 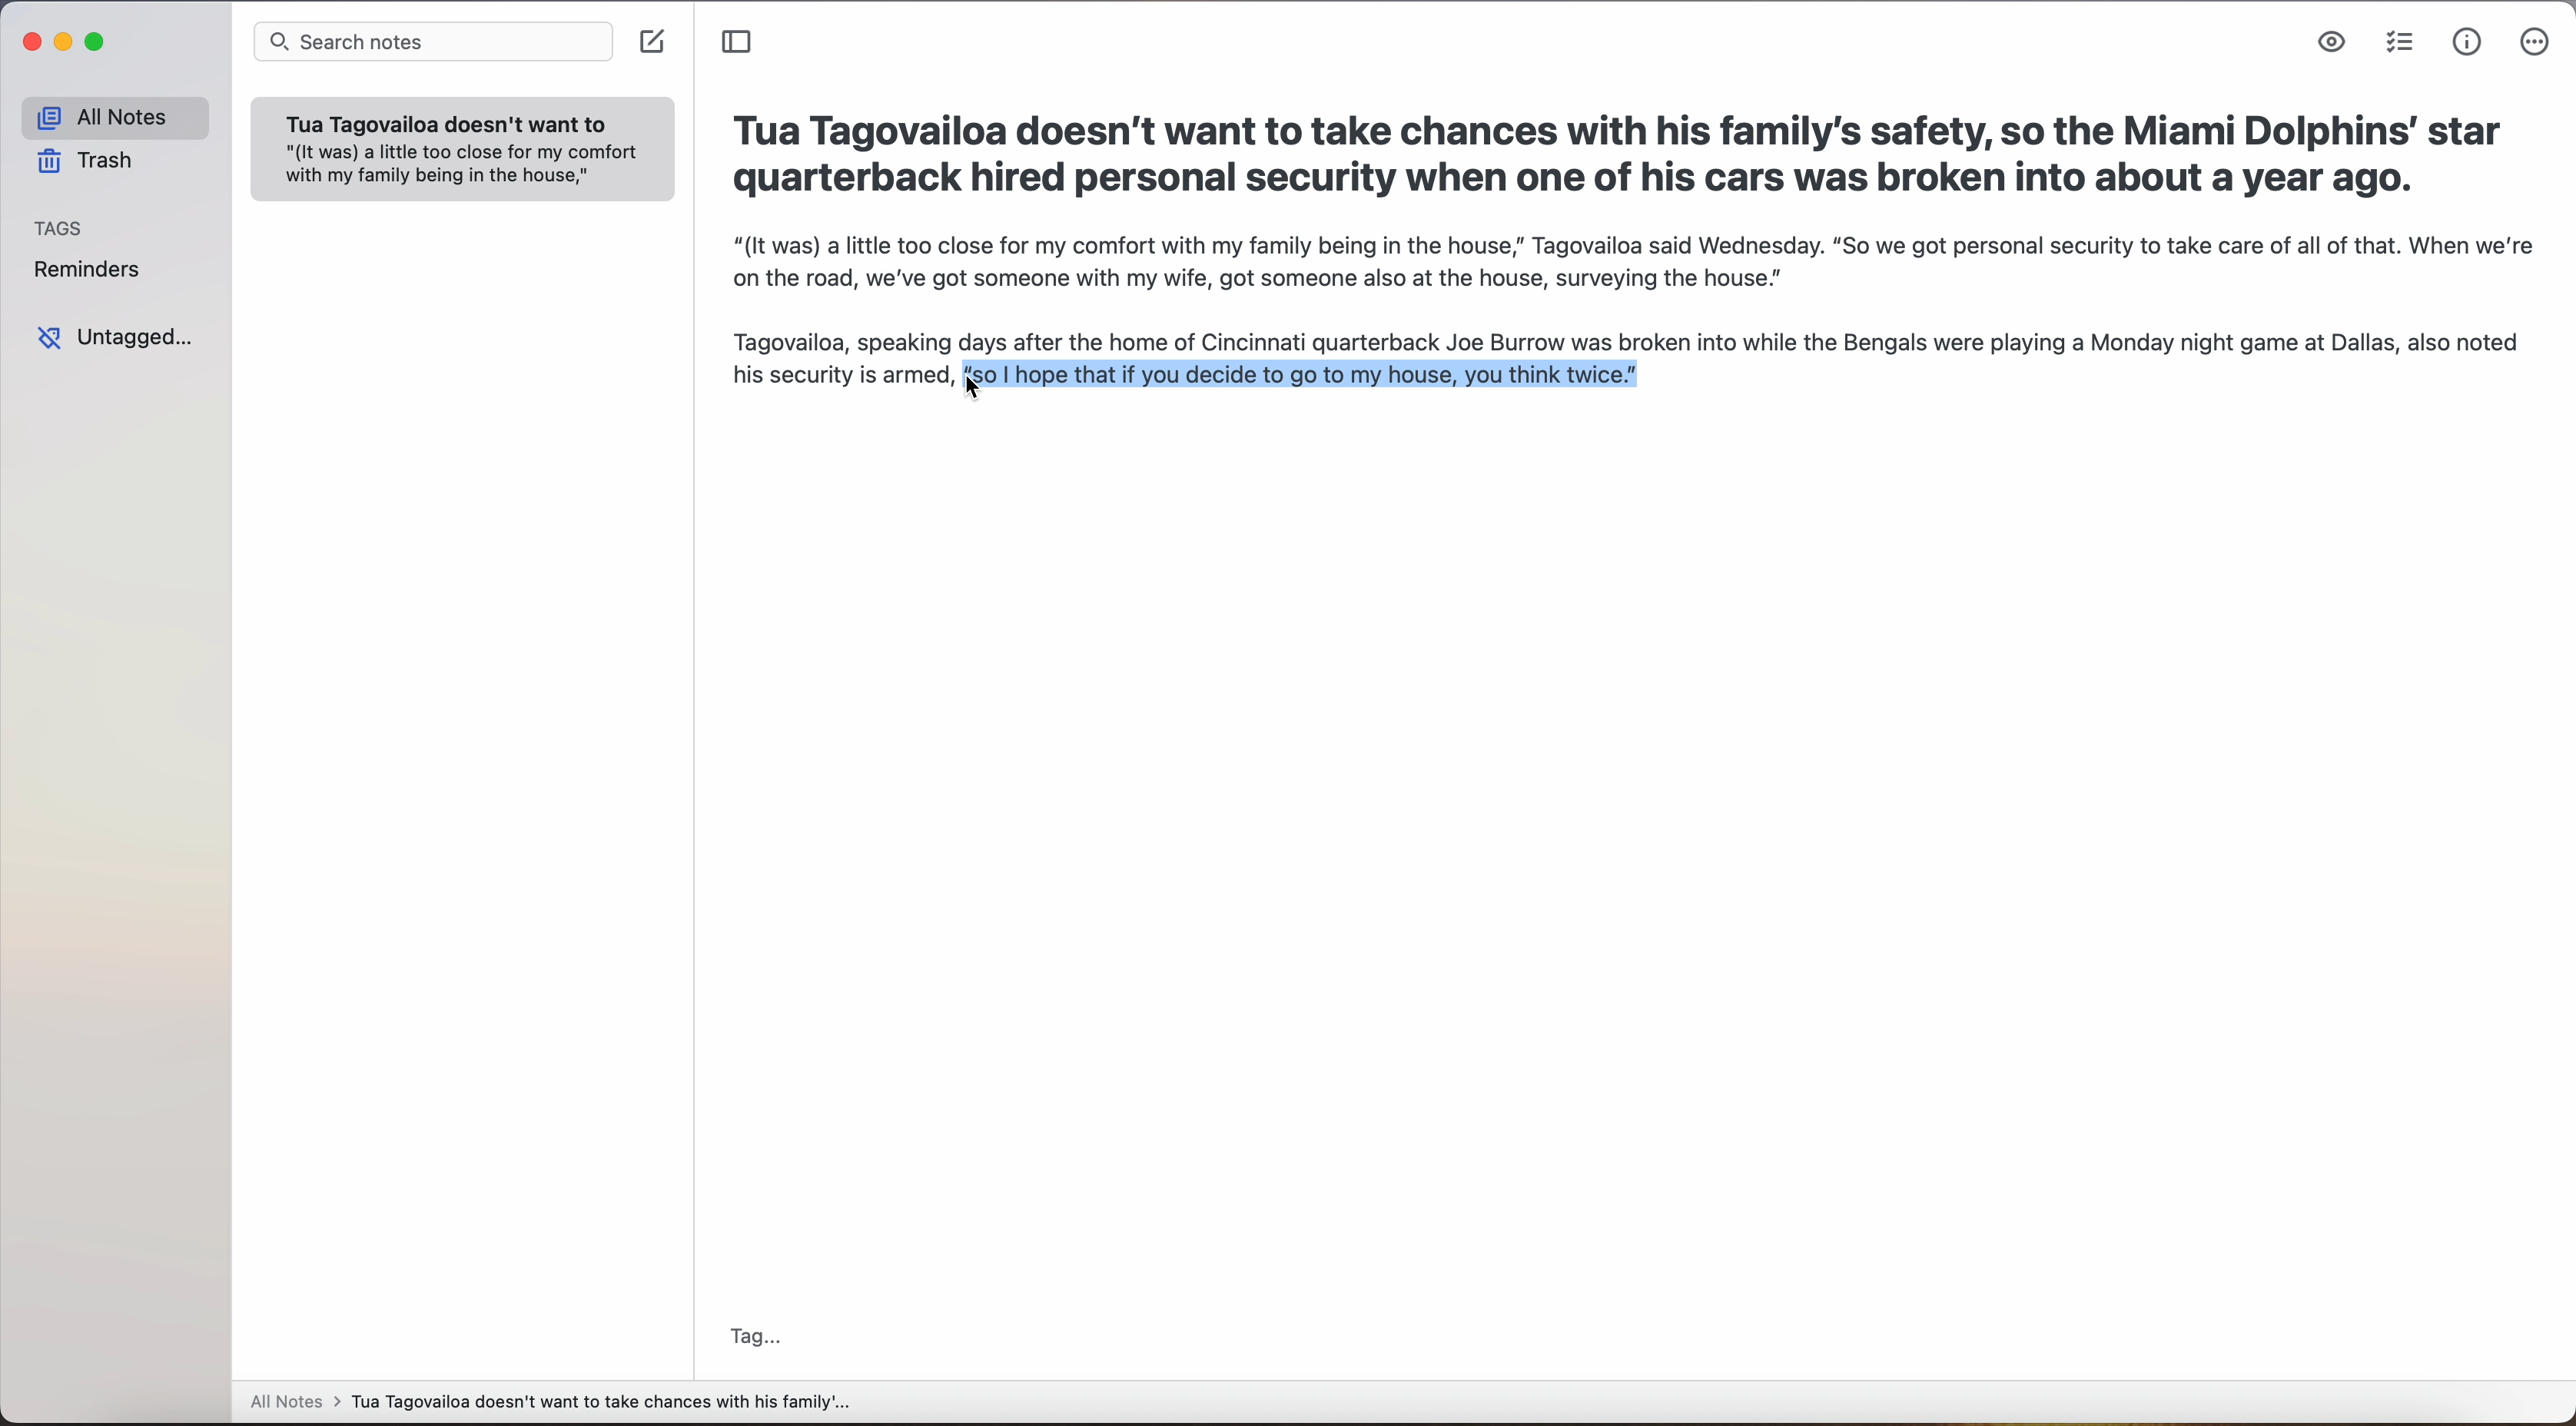 I want to click on trash, so click(x=93, y=164).